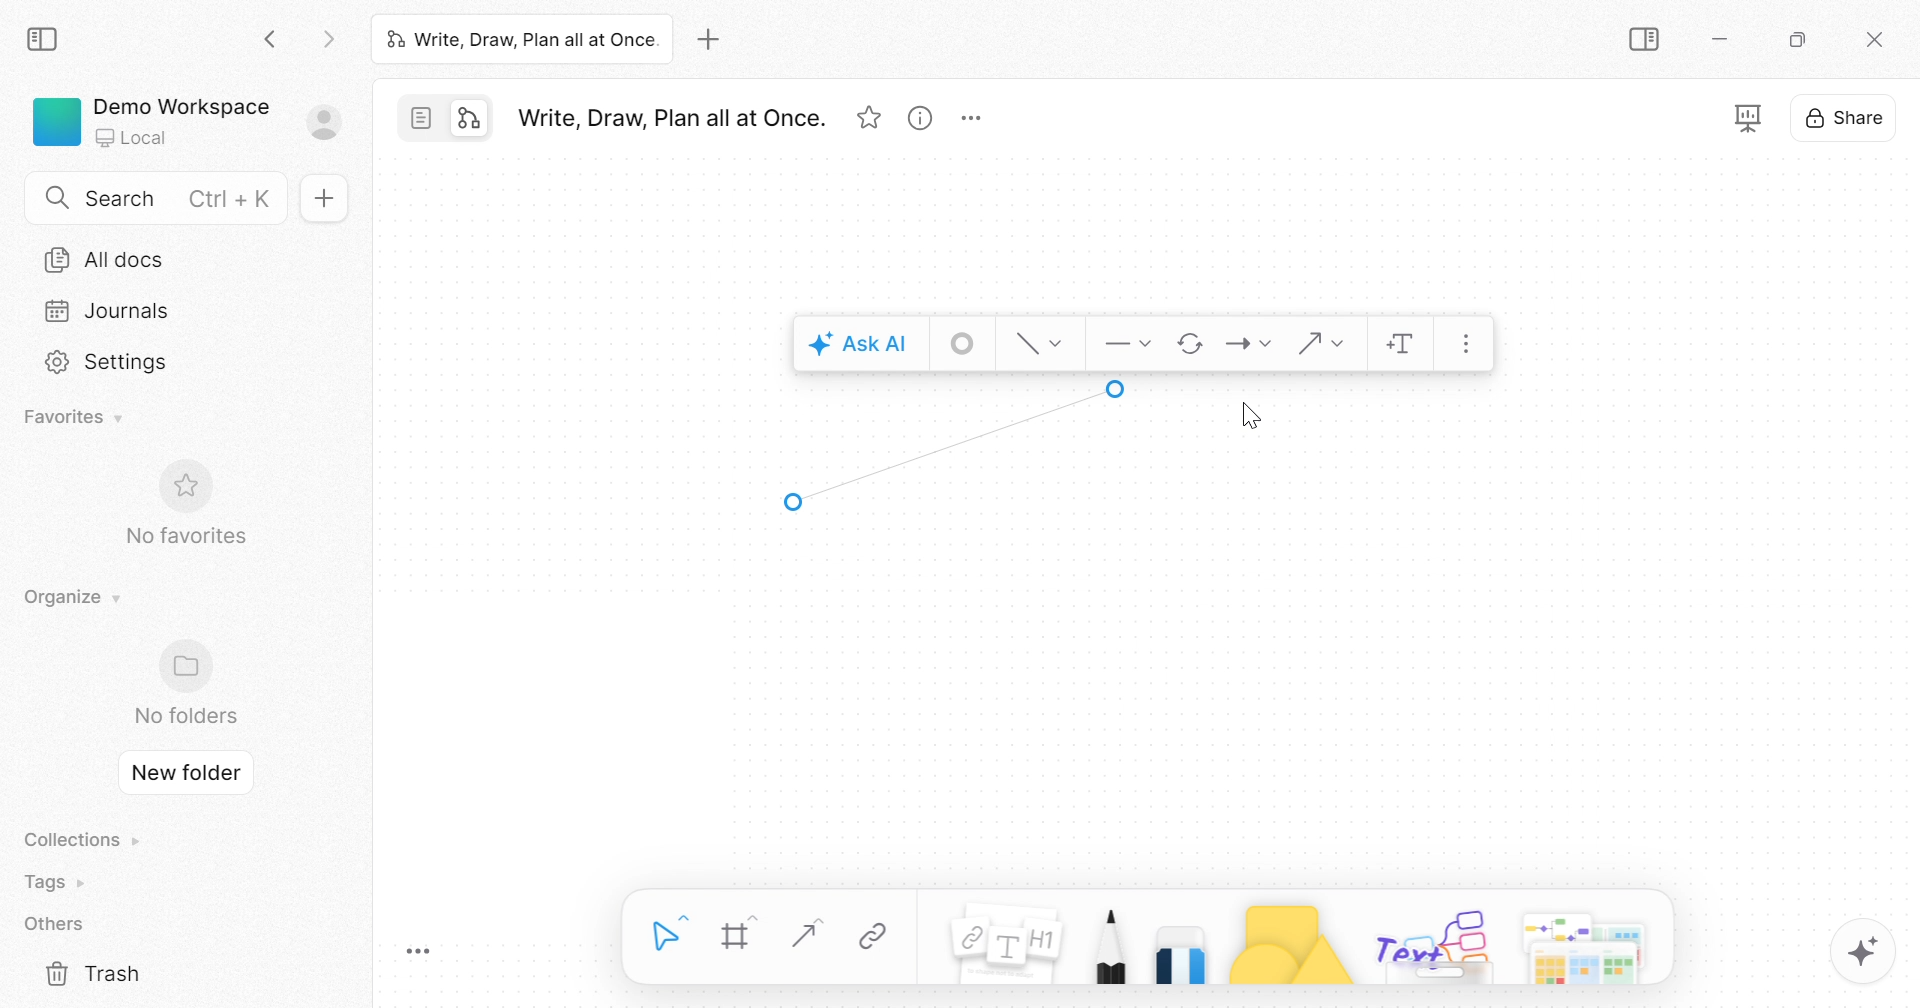  I want to click on More, so click(1473, 345).